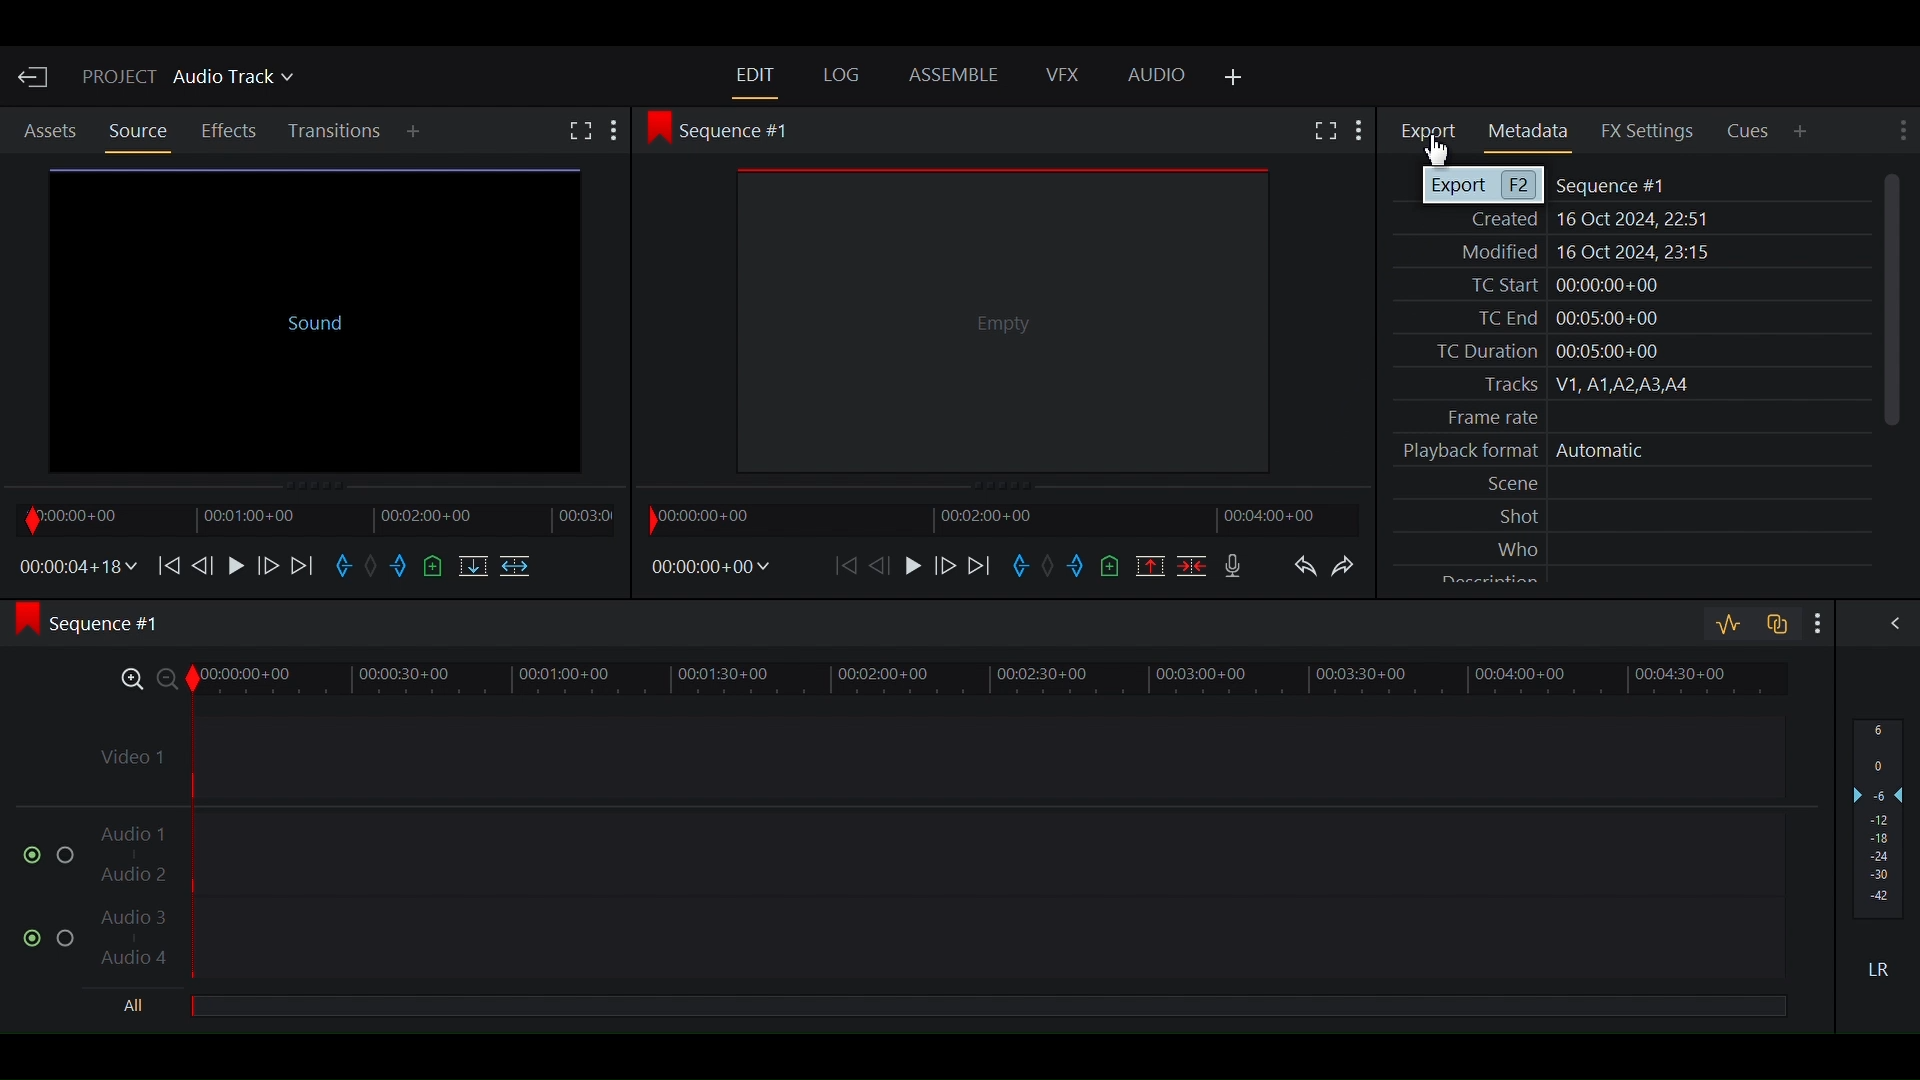 The height and width of the screenshot is (1080, 1920). Describe the element at coordinates (266, 564) in the screenshot. I see `Nudge one frame forward` at that location.